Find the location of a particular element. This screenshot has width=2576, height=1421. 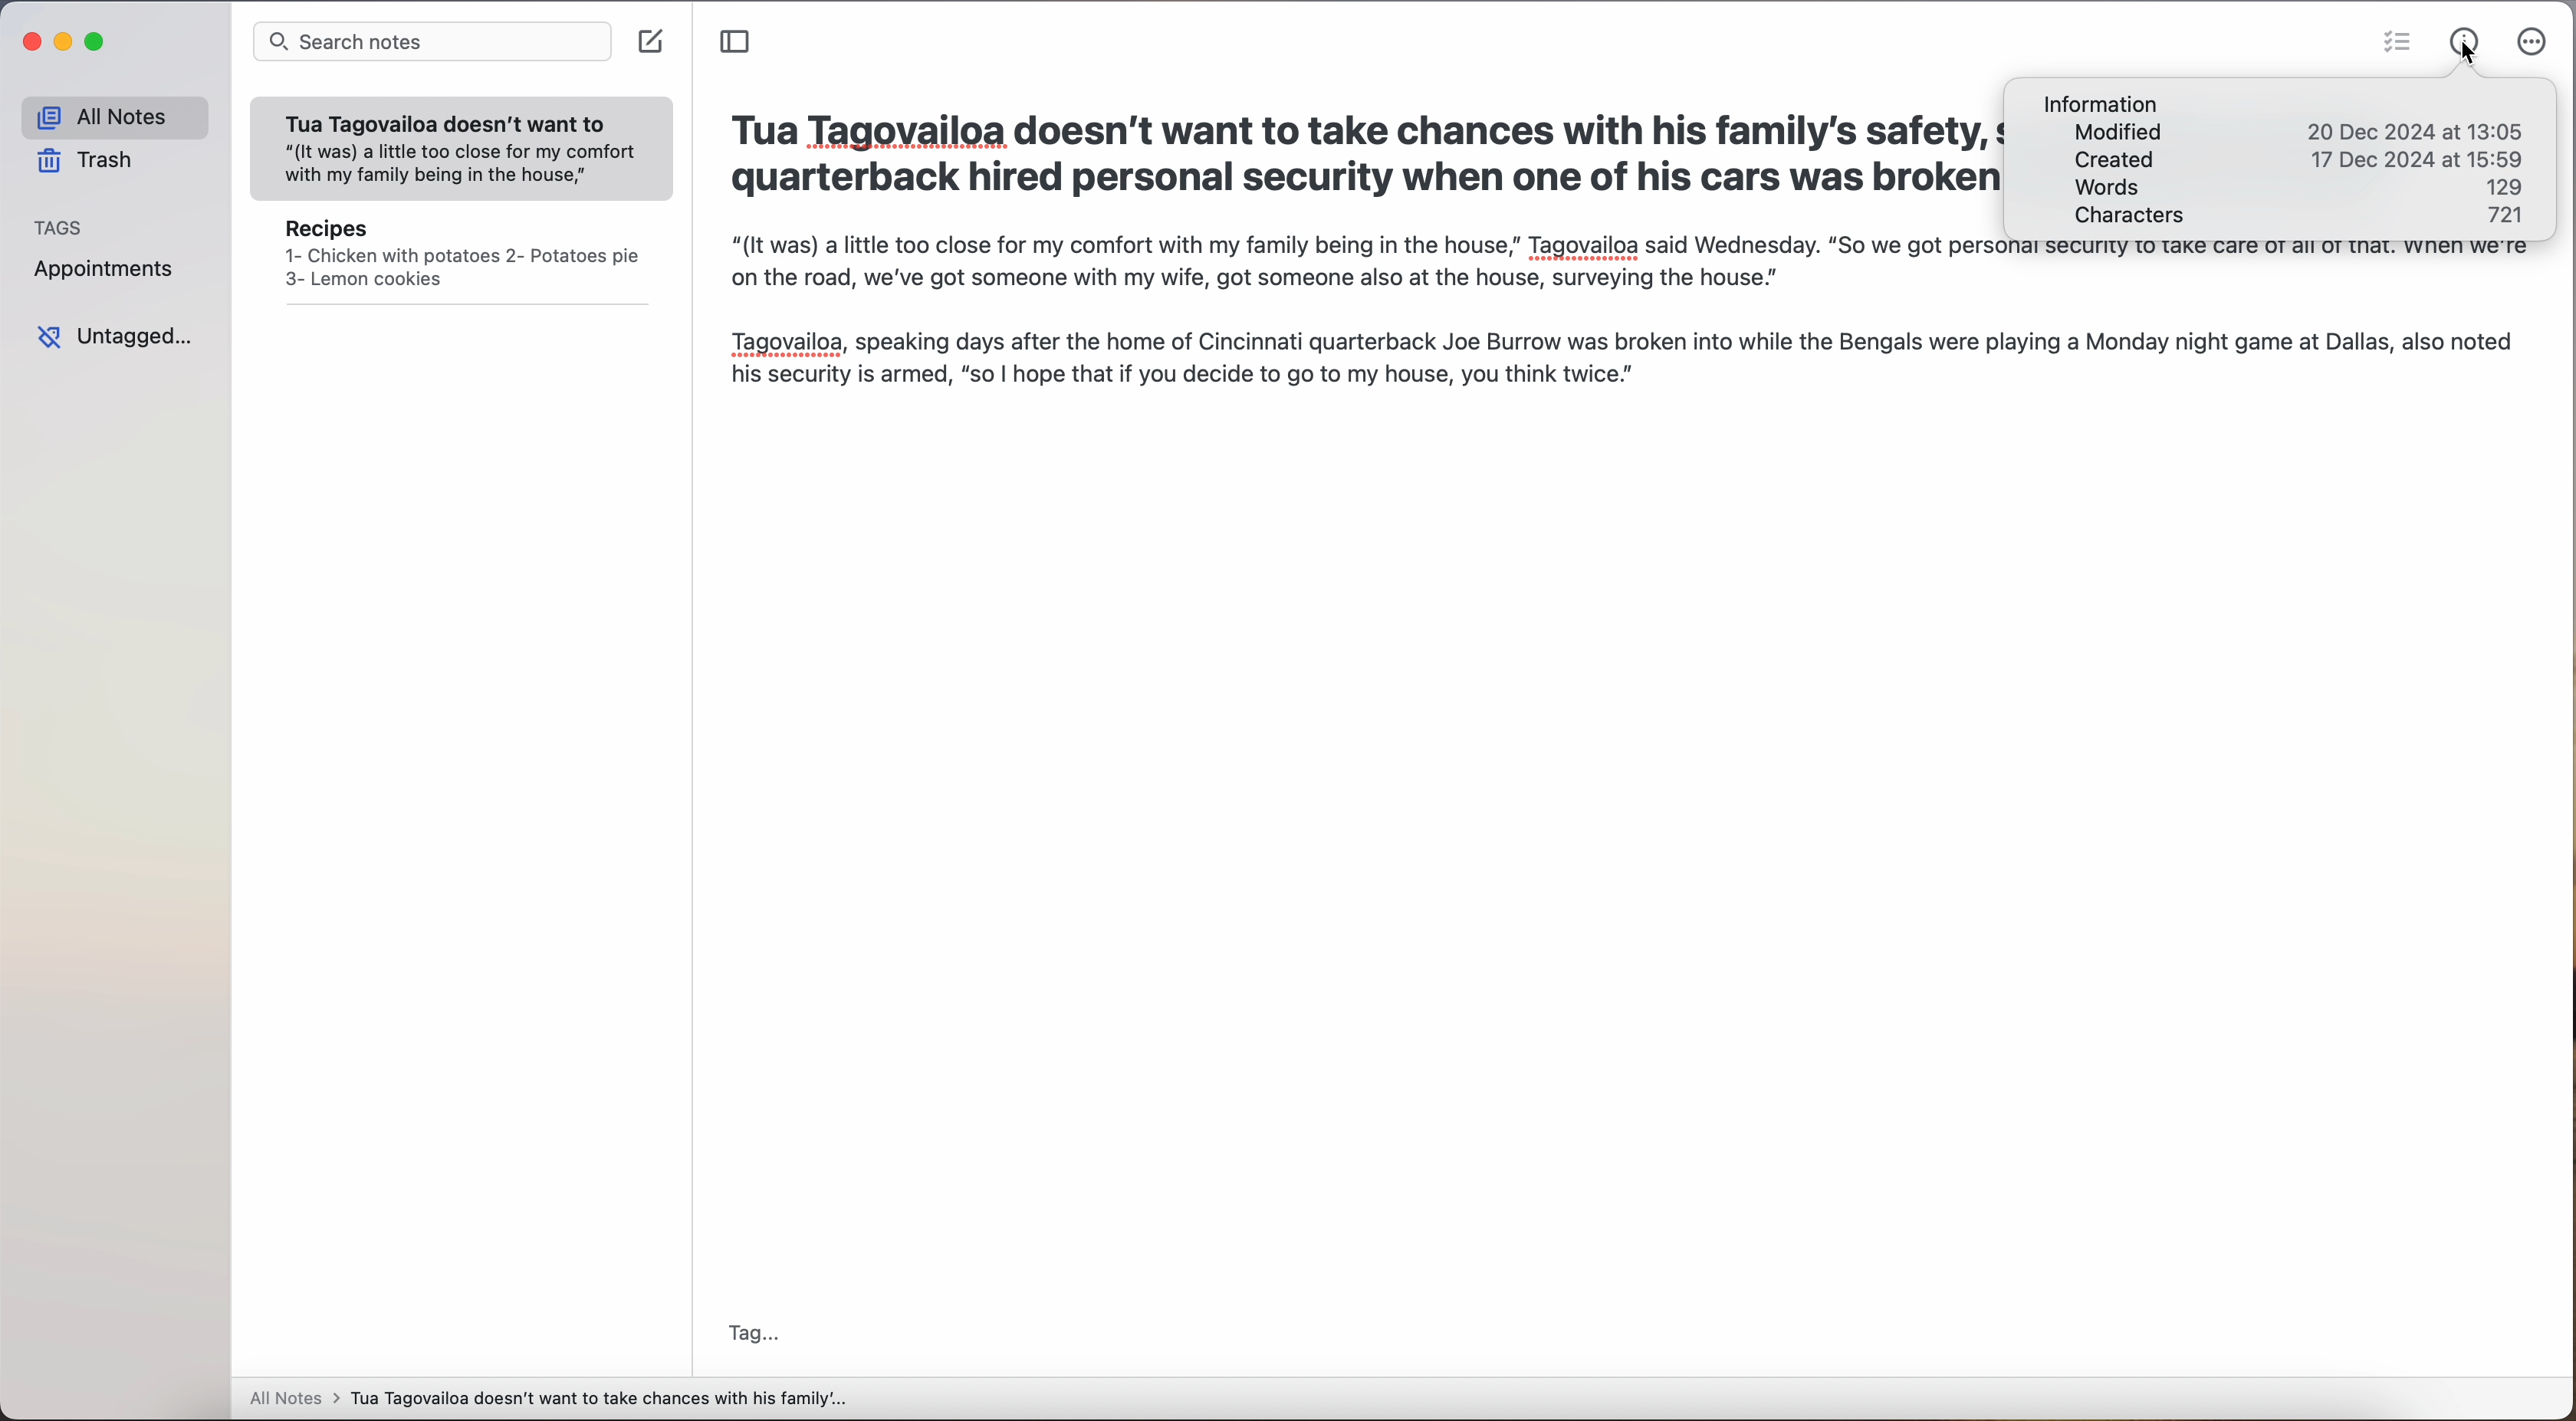

close Simplenote is located at coordinates (29, 41).